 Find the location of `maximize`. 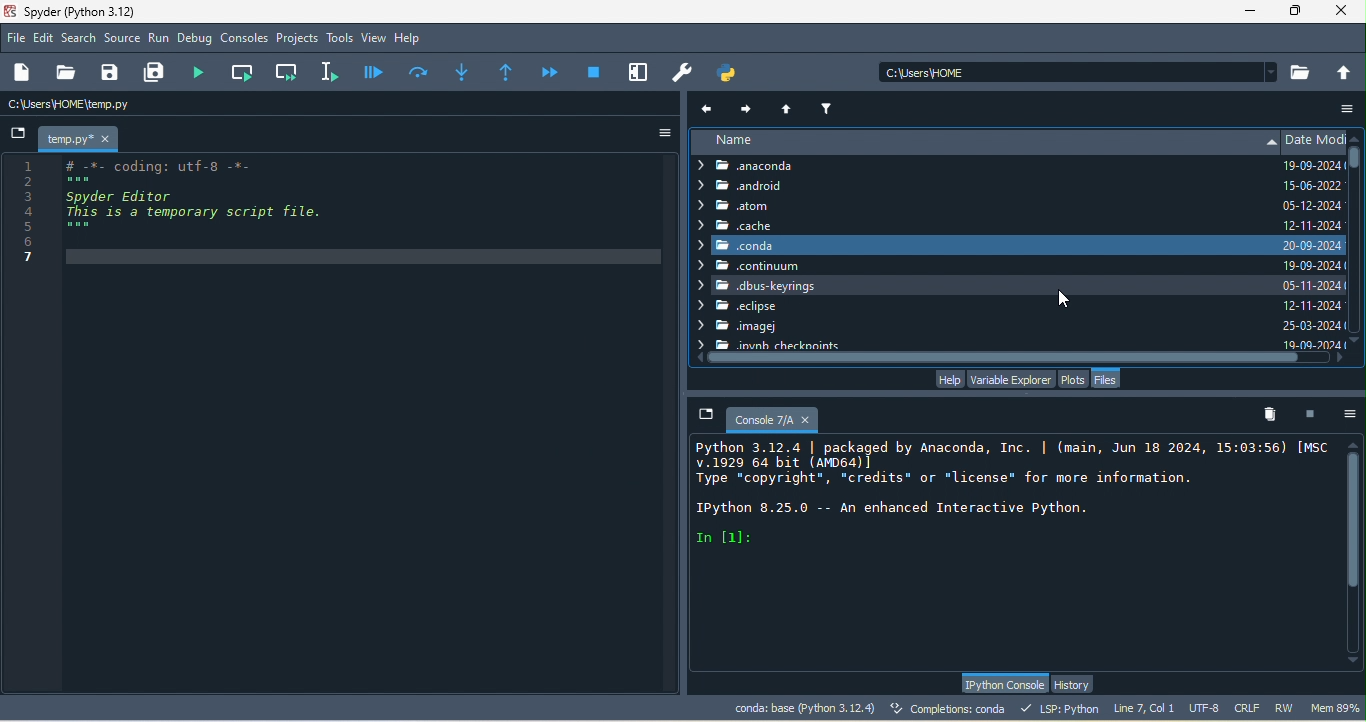

maximize is located at coordinates (1297, 11).